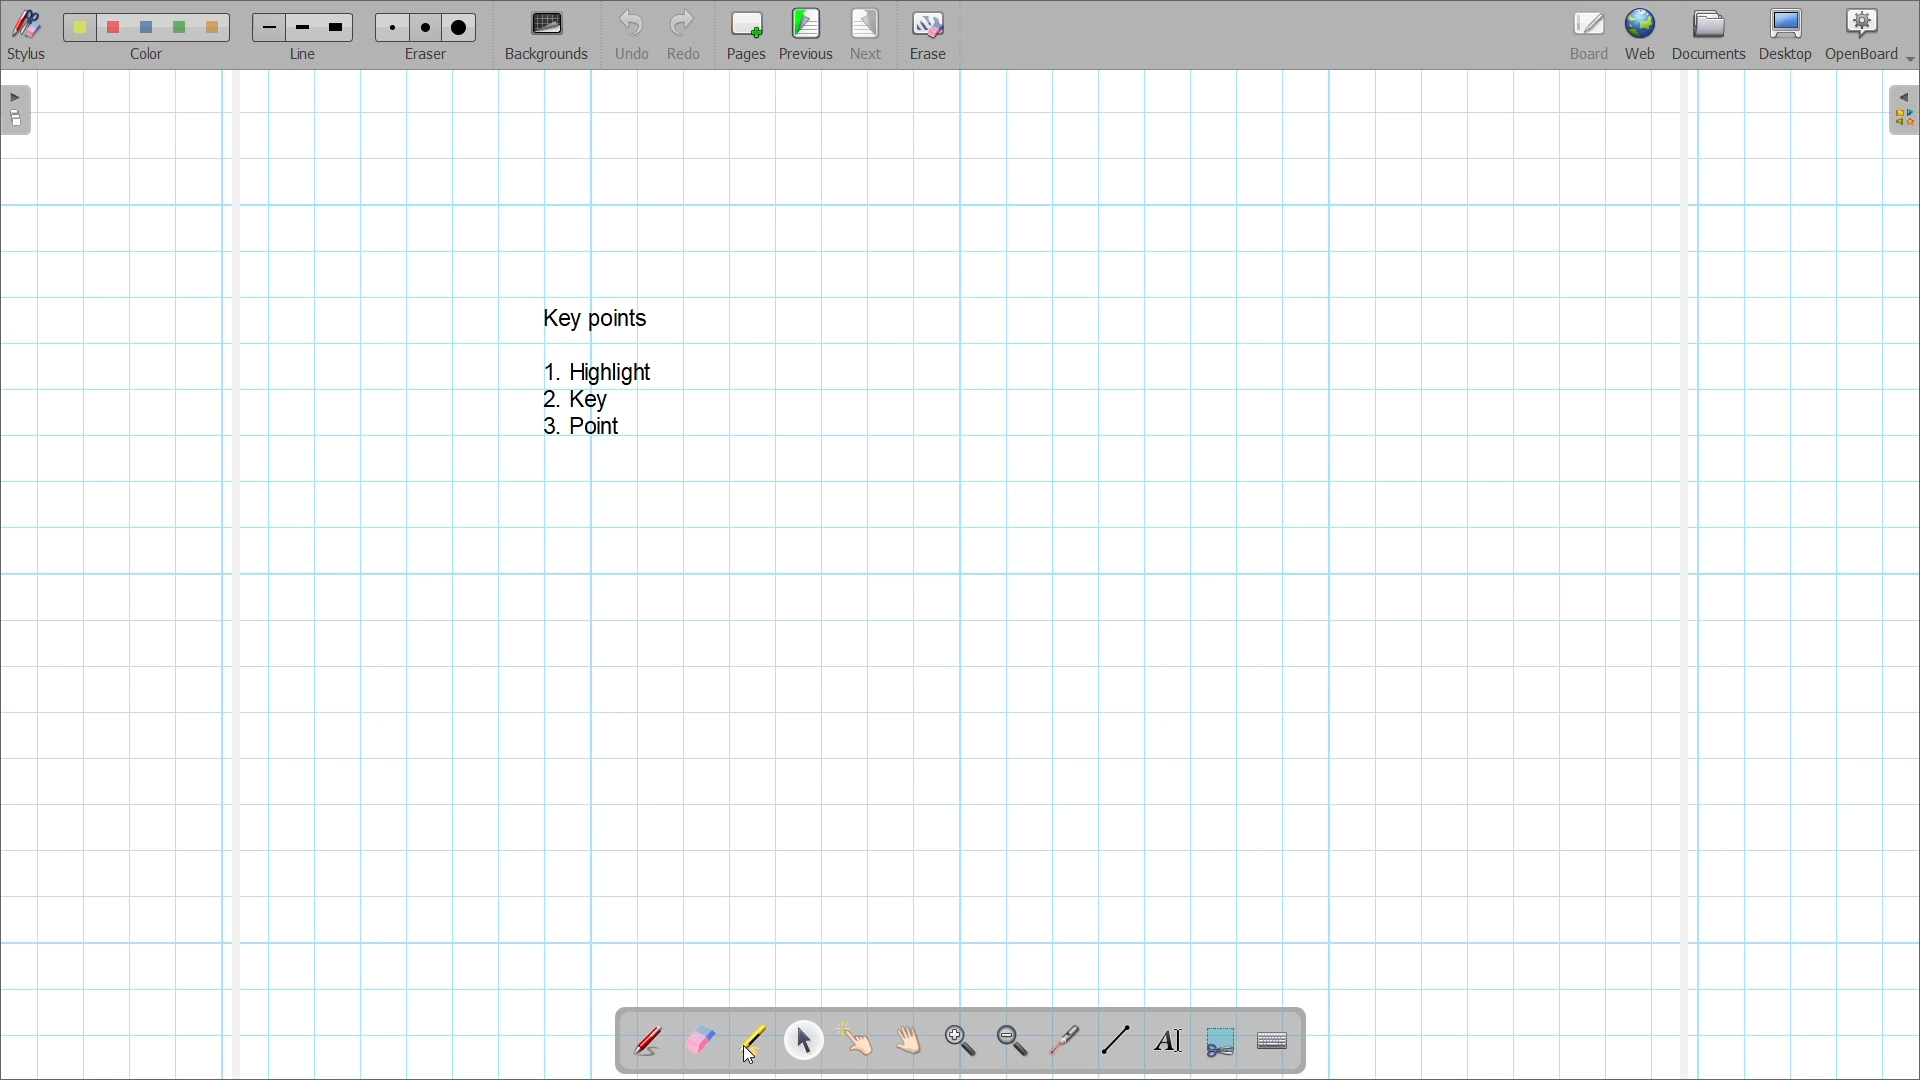 The width and height of the screenshot is (1920, 1080). Describe the element at coordinates (1590, 36) in the screenshot. I see `Board` at that location.